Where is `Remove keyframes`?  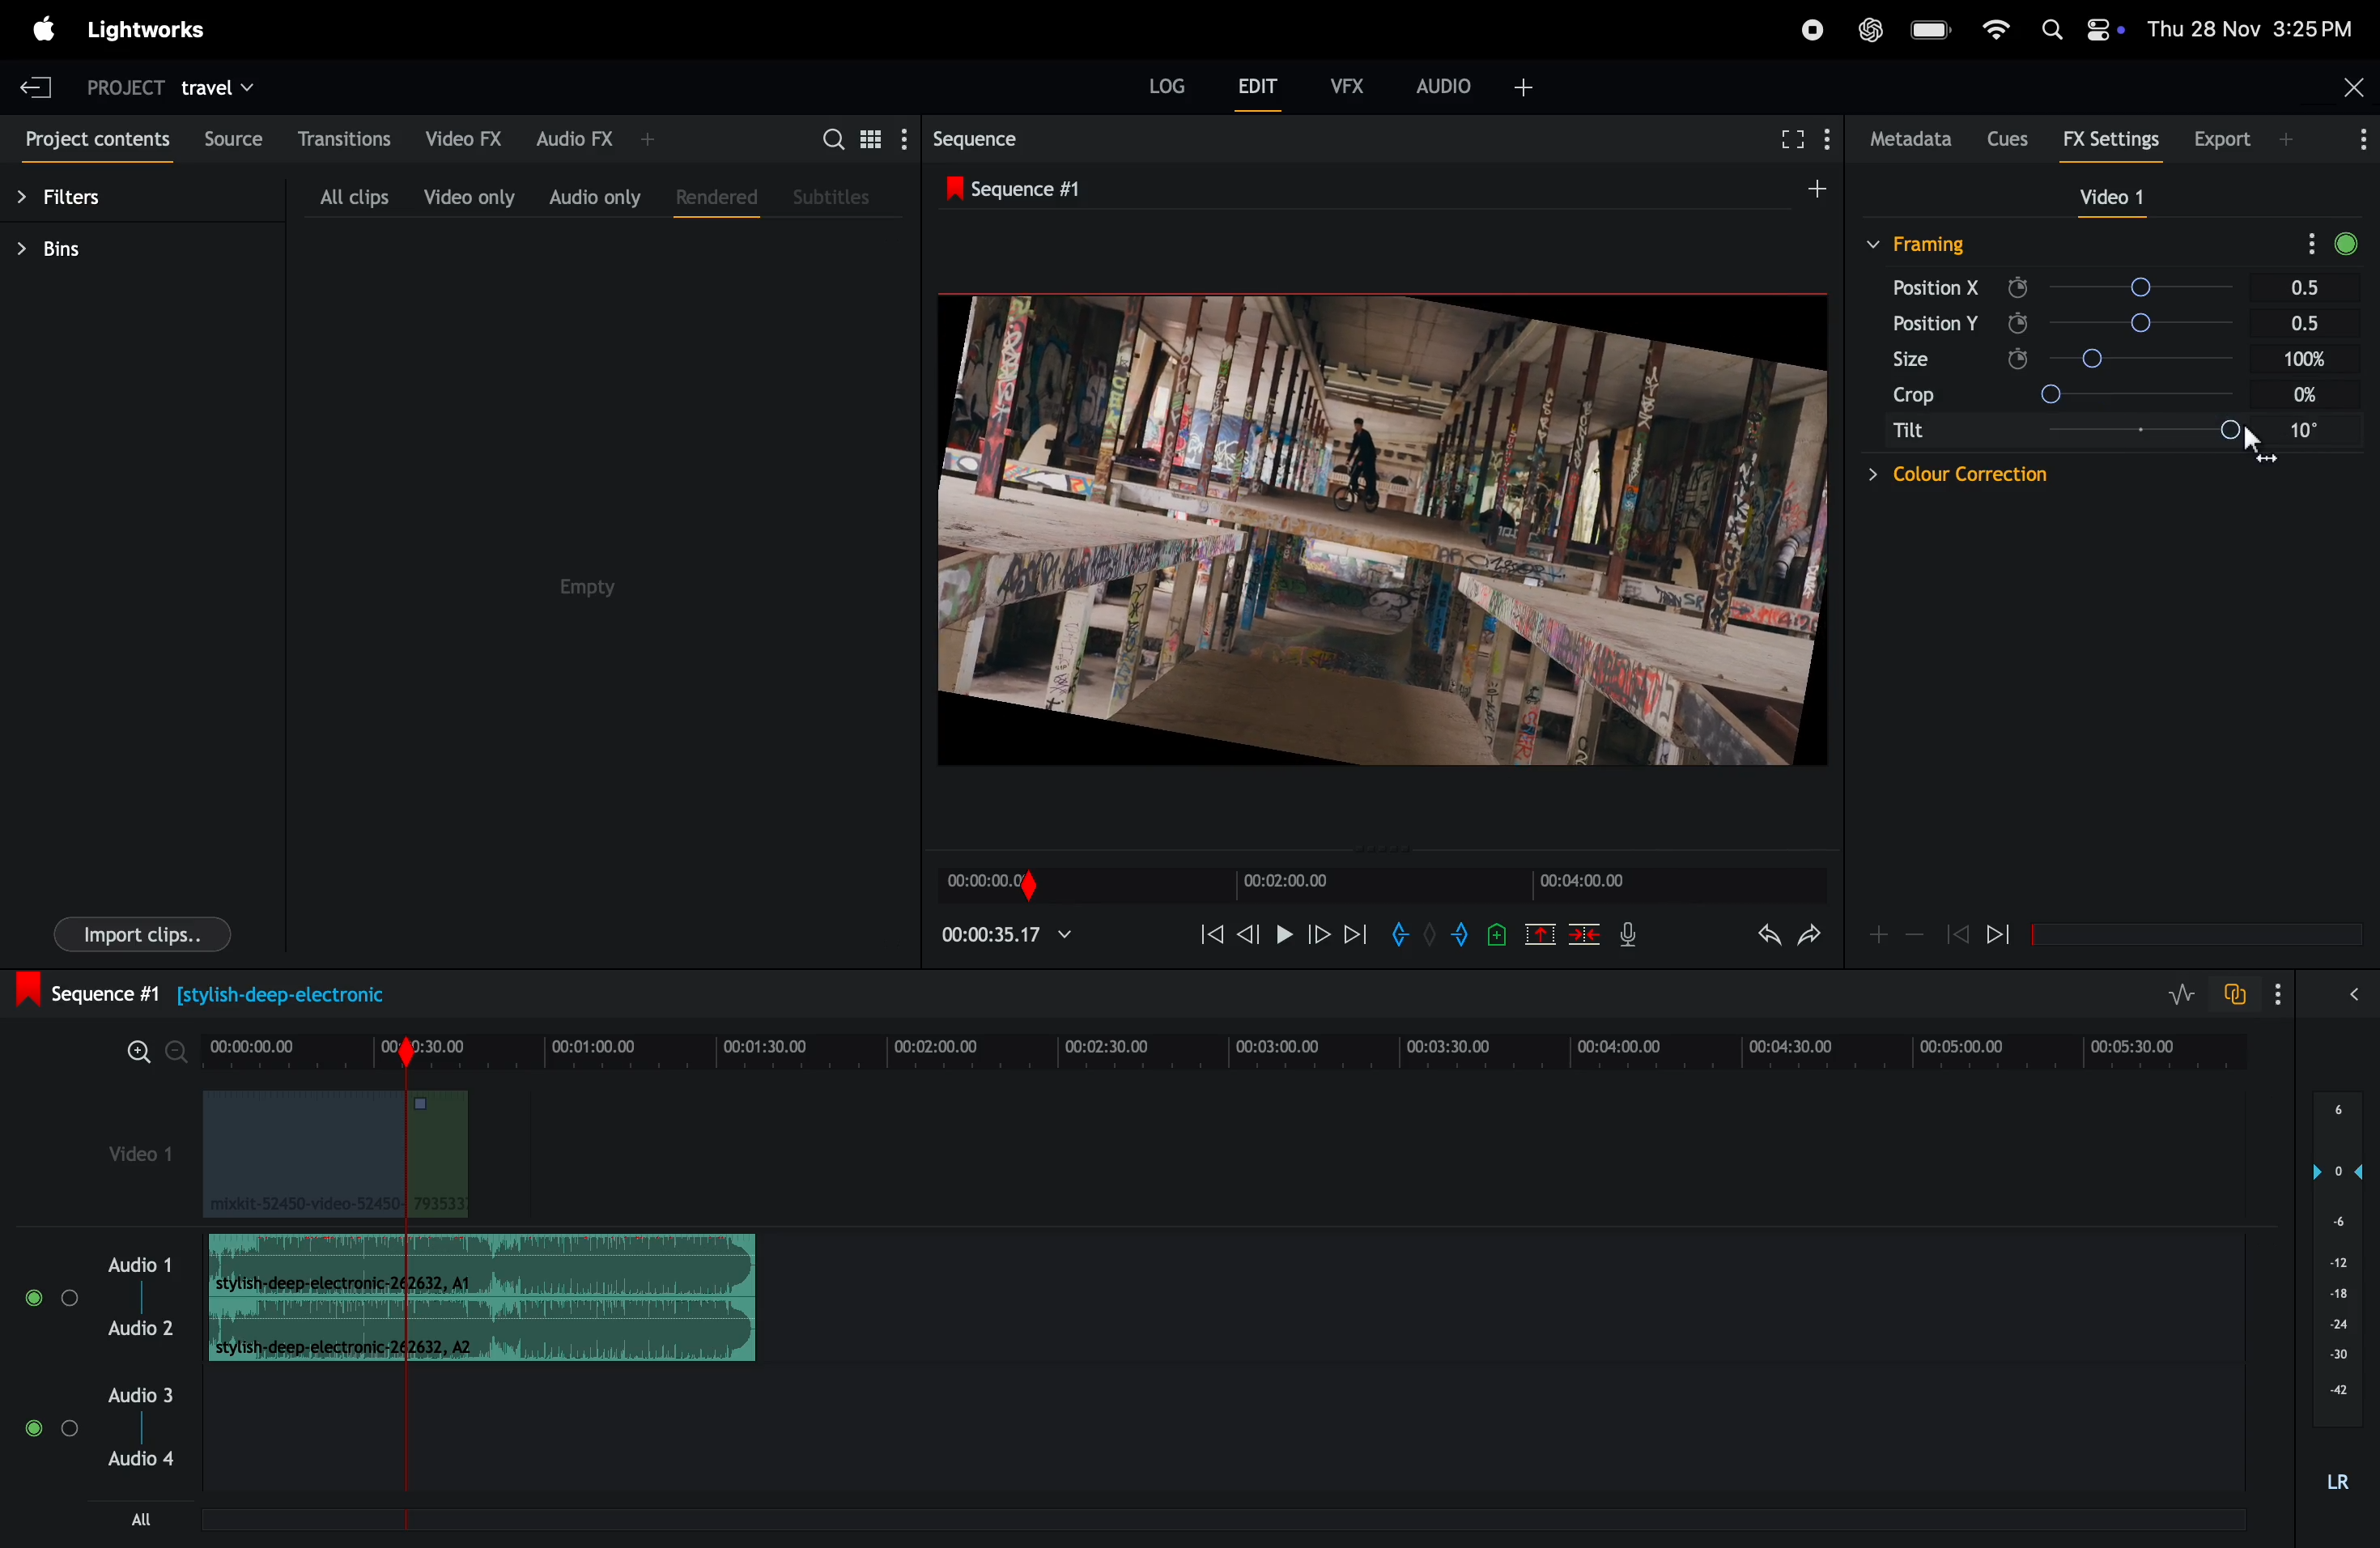 Remove keyframes is located at coordinates (1917, 940).